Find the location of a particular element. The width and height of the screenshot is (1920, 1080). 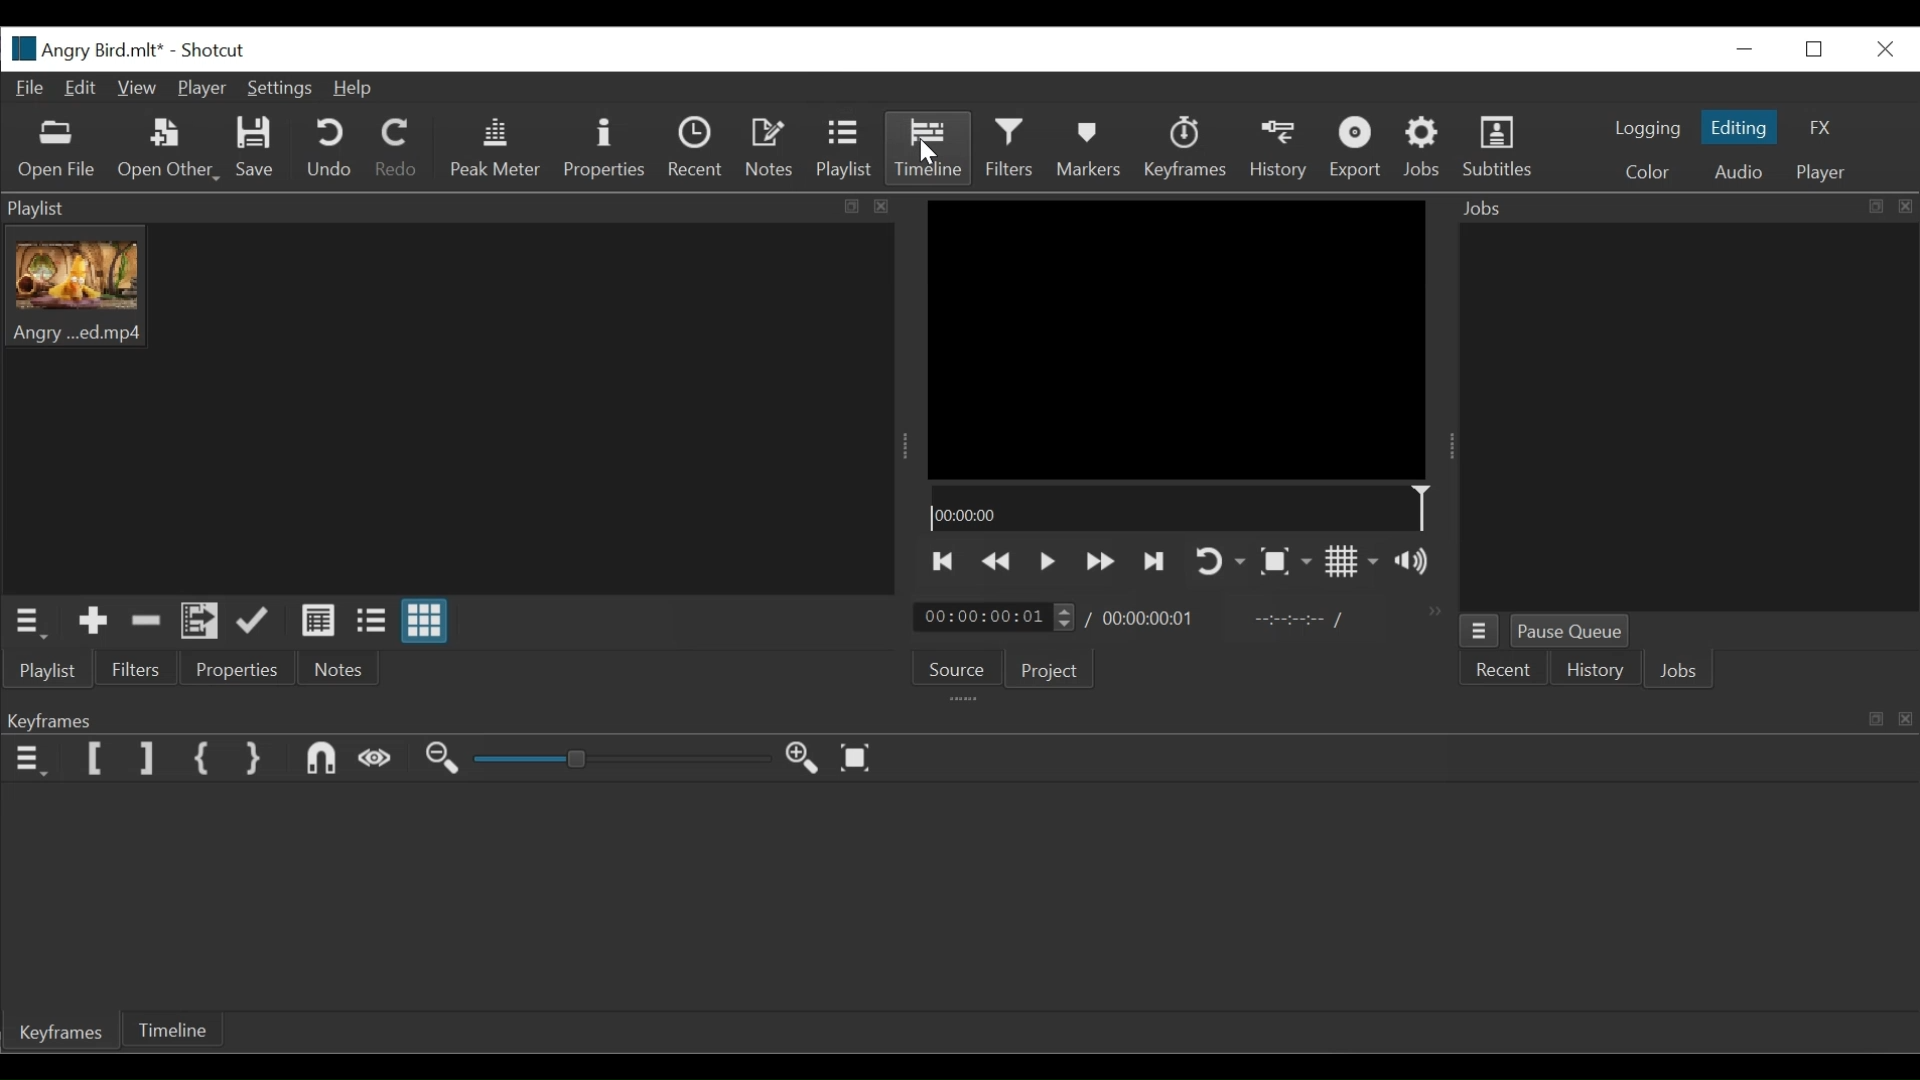

Jobs Panel is located at coordinates (1685, 207).